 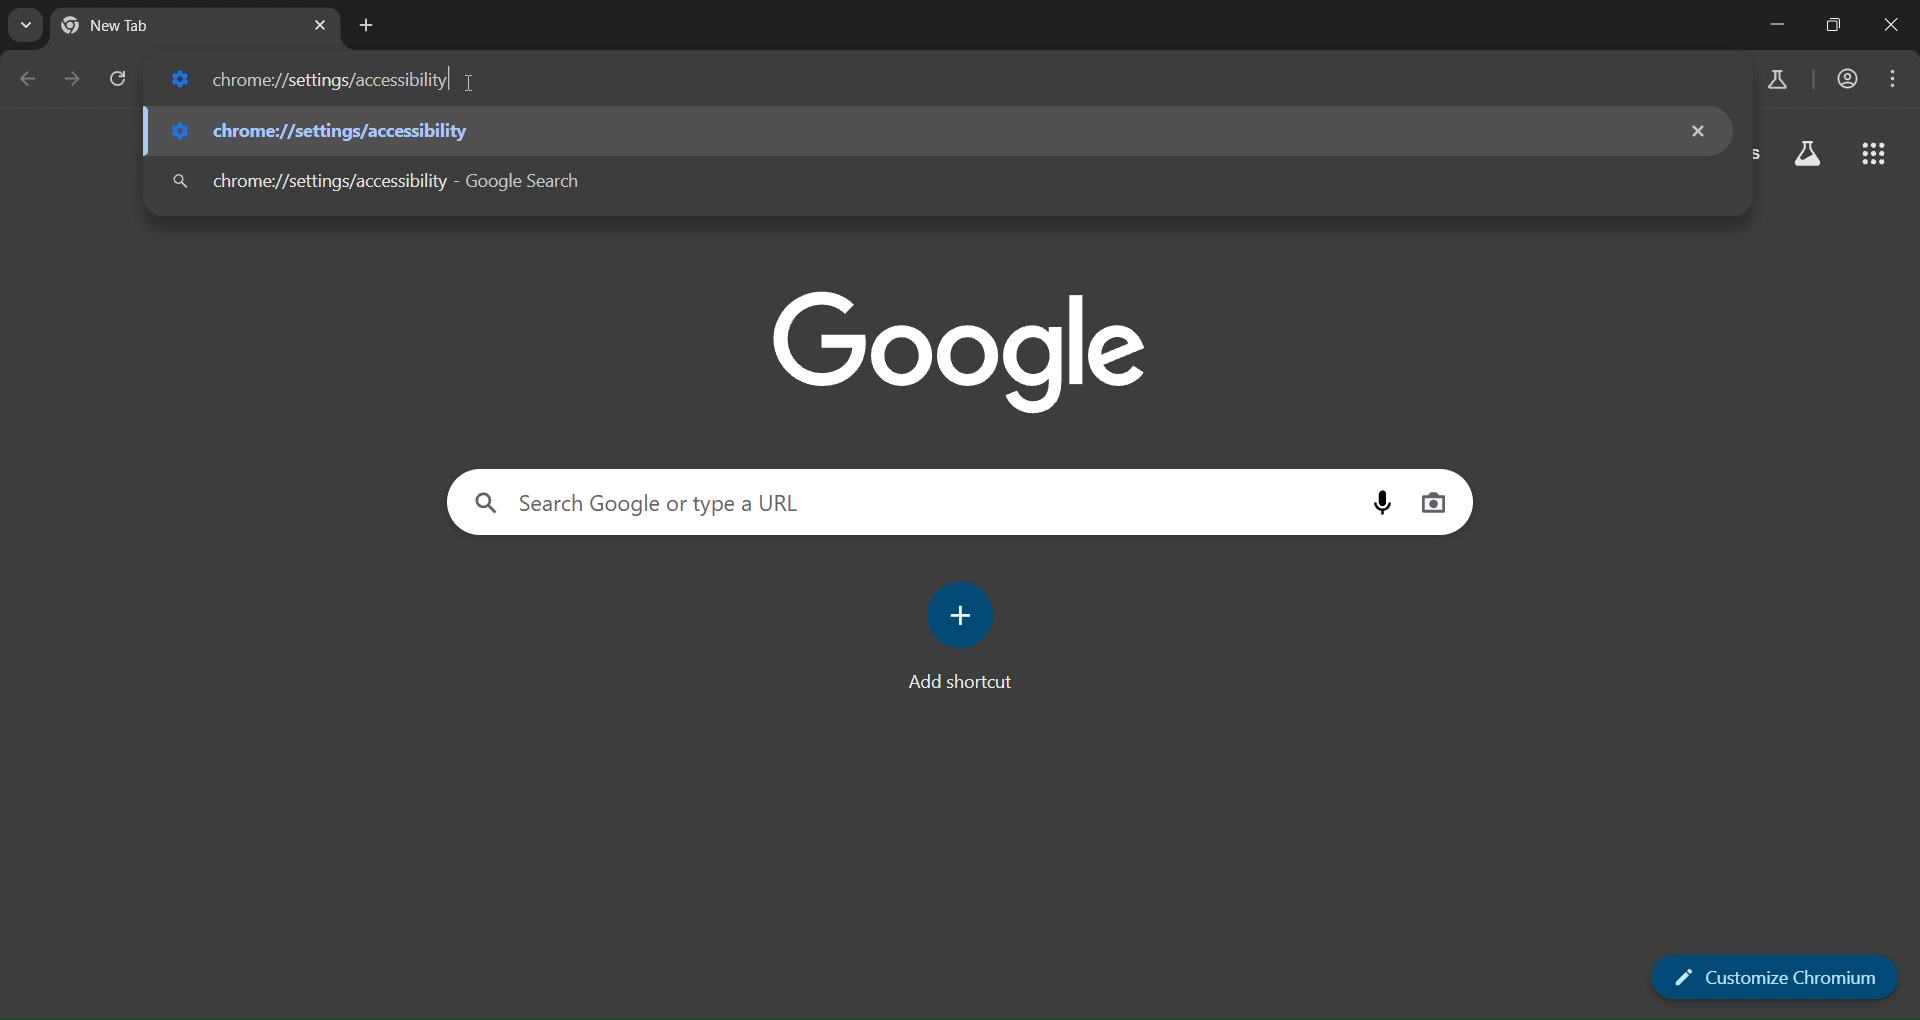 What do you see at coordinates (321, 79) in the screenshot?
I see `chrome://settings/accessibility` at bounding box center [321, 79].